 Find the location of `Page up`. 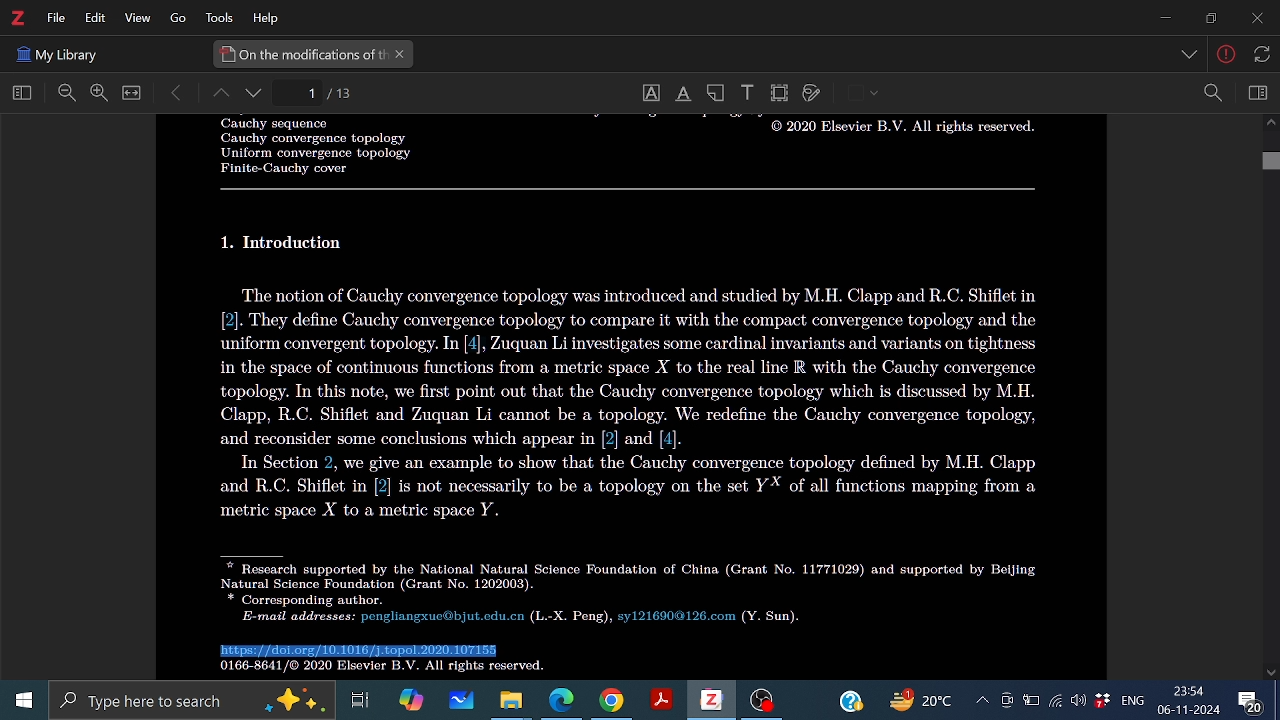

Page up is located at coordinates (219, 95).